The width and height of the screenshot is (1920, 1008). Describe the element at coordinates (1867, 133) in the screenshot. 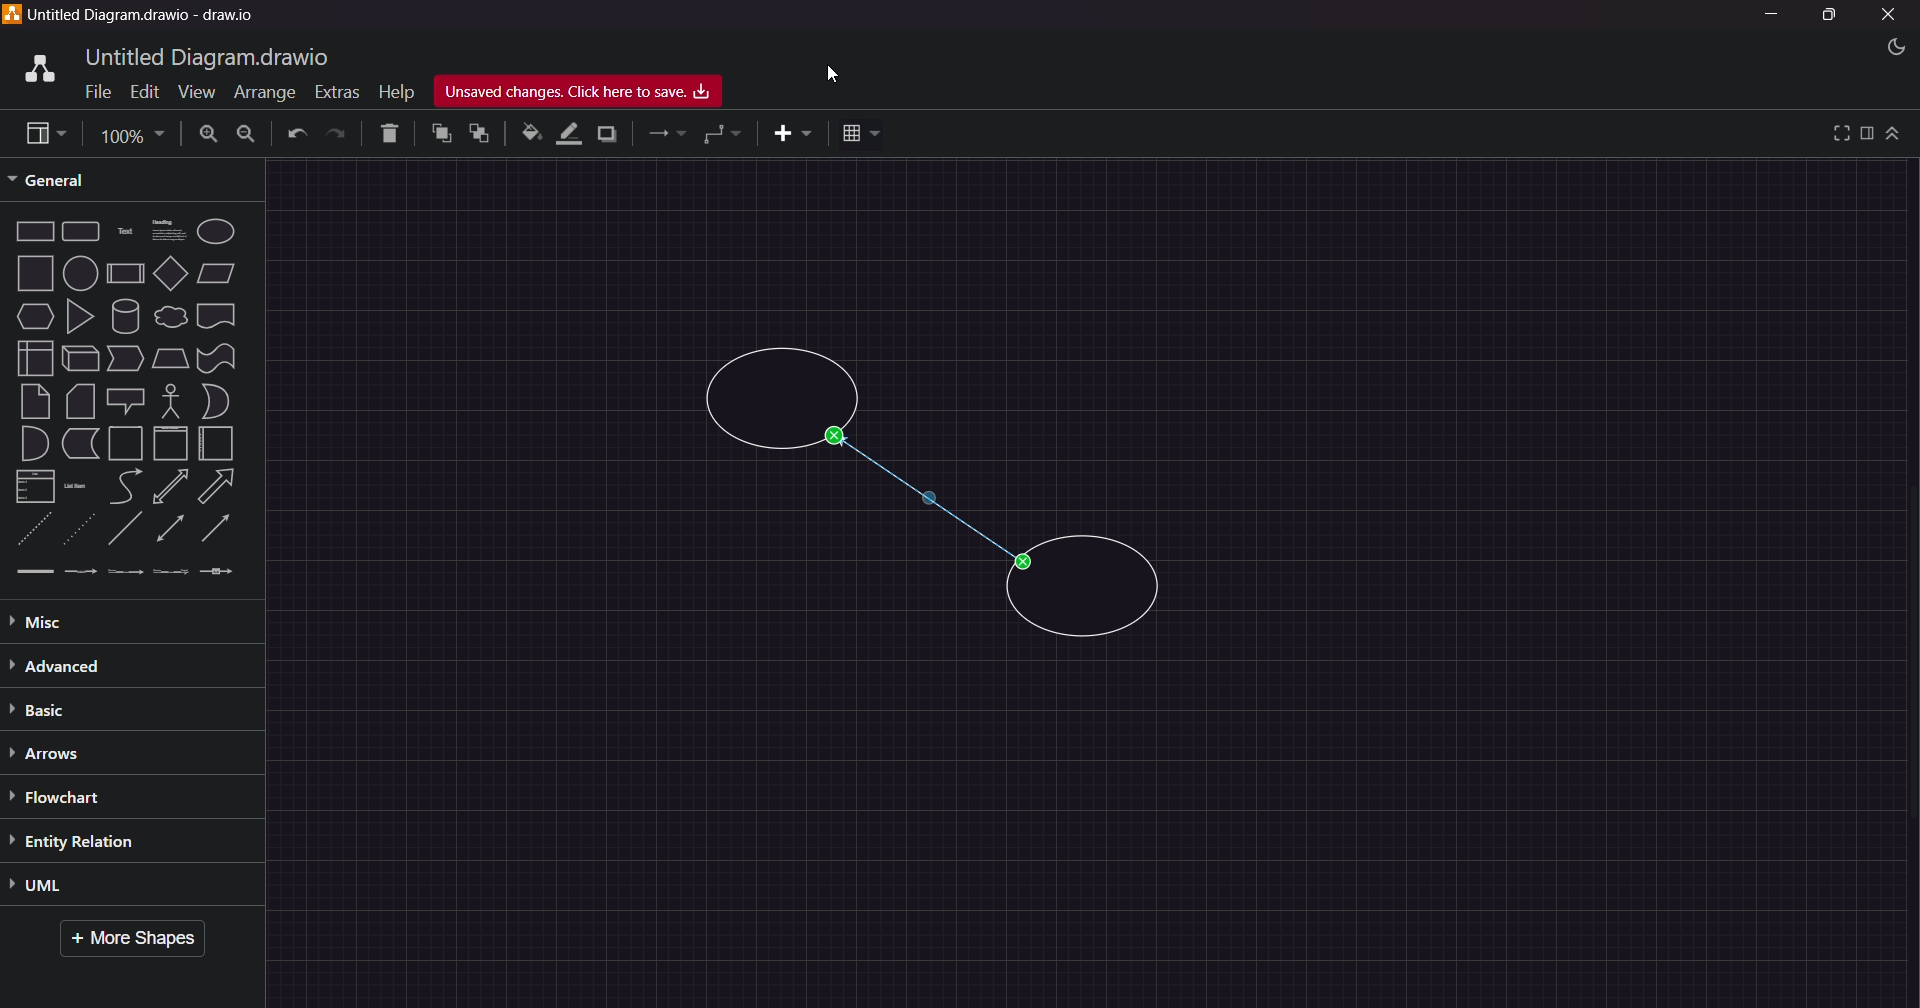

I see `format` at that location.